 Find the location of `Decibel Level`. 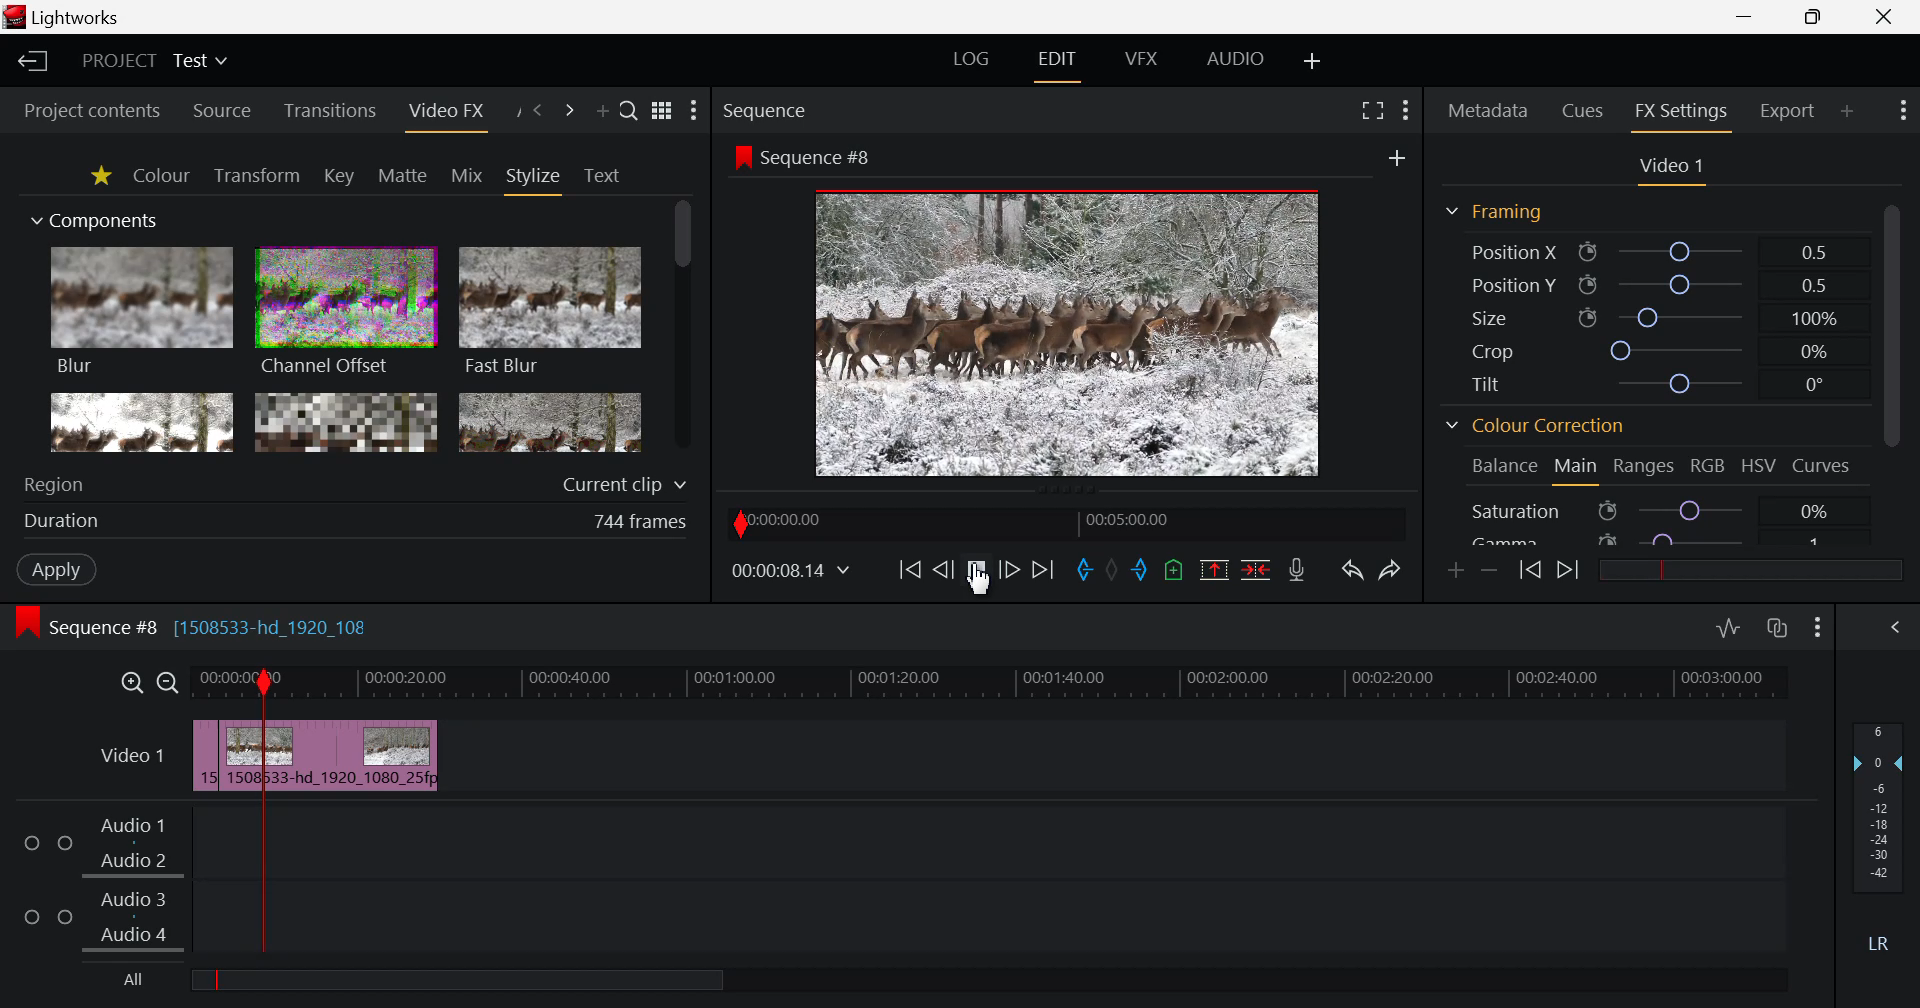

Decibel Level is located at coordinates (1879, 831).